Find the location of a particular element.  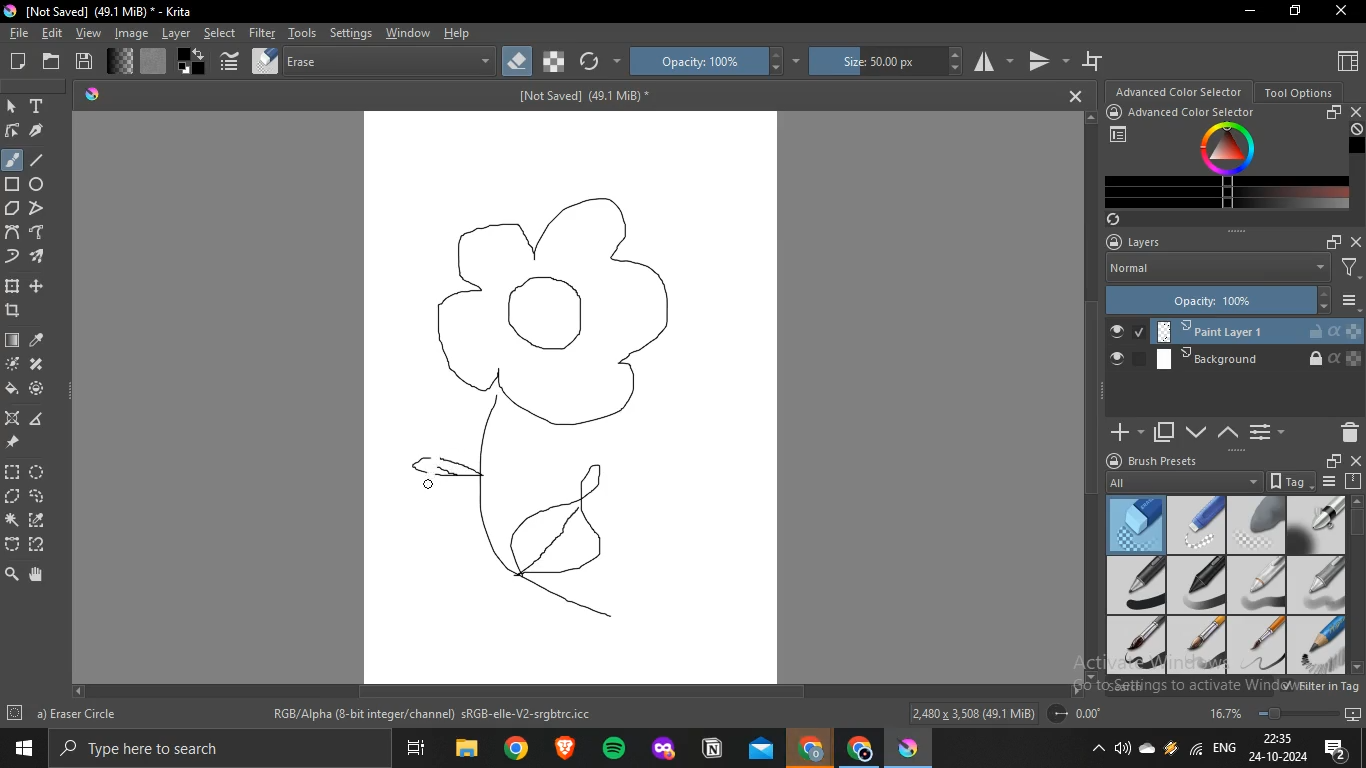

fill gradients is located at coordinates (122, 62).